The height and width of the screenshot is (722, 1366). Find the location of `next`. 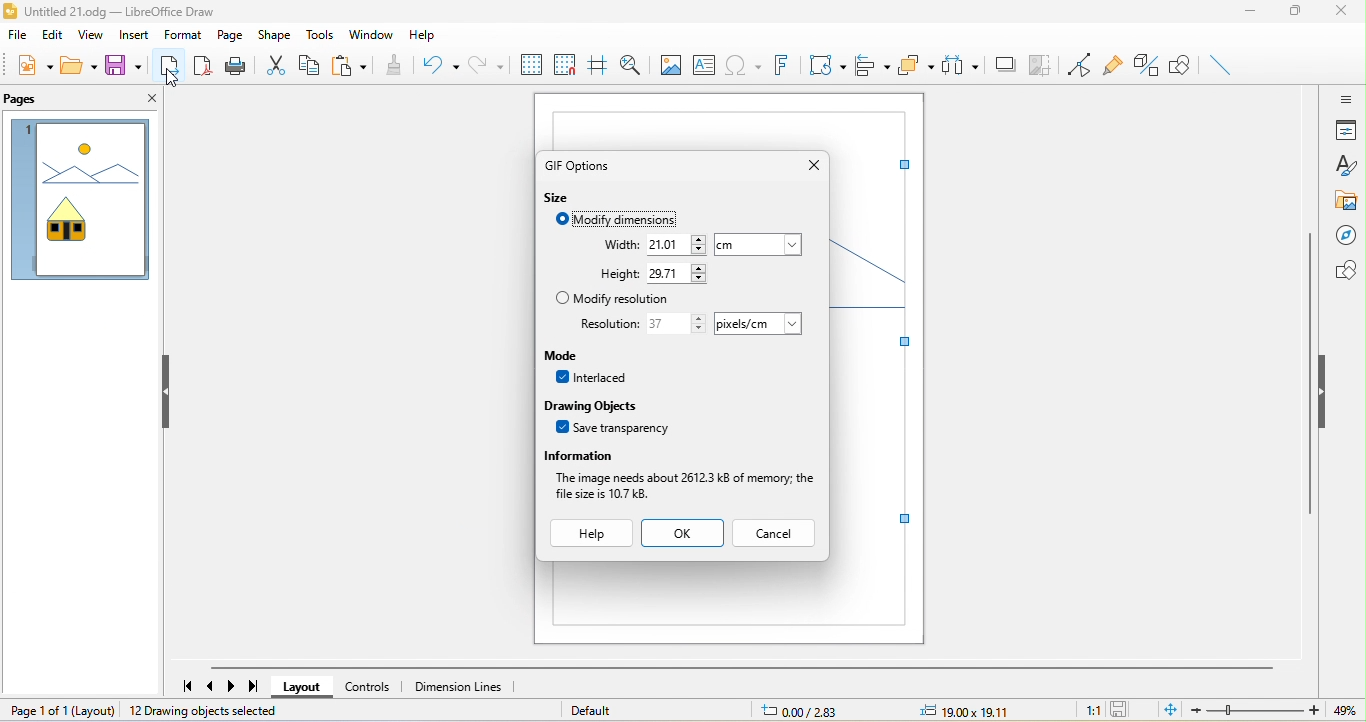

next is located at coordinates (233, 686).